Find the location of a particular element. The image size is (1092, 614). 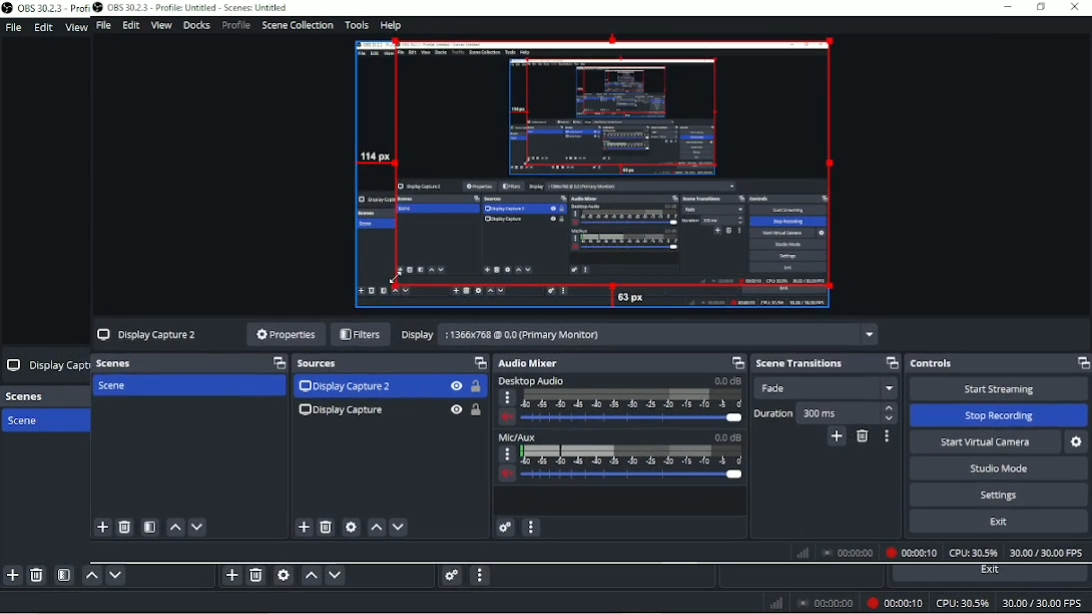

Exit is located at coordinates (990, 572).